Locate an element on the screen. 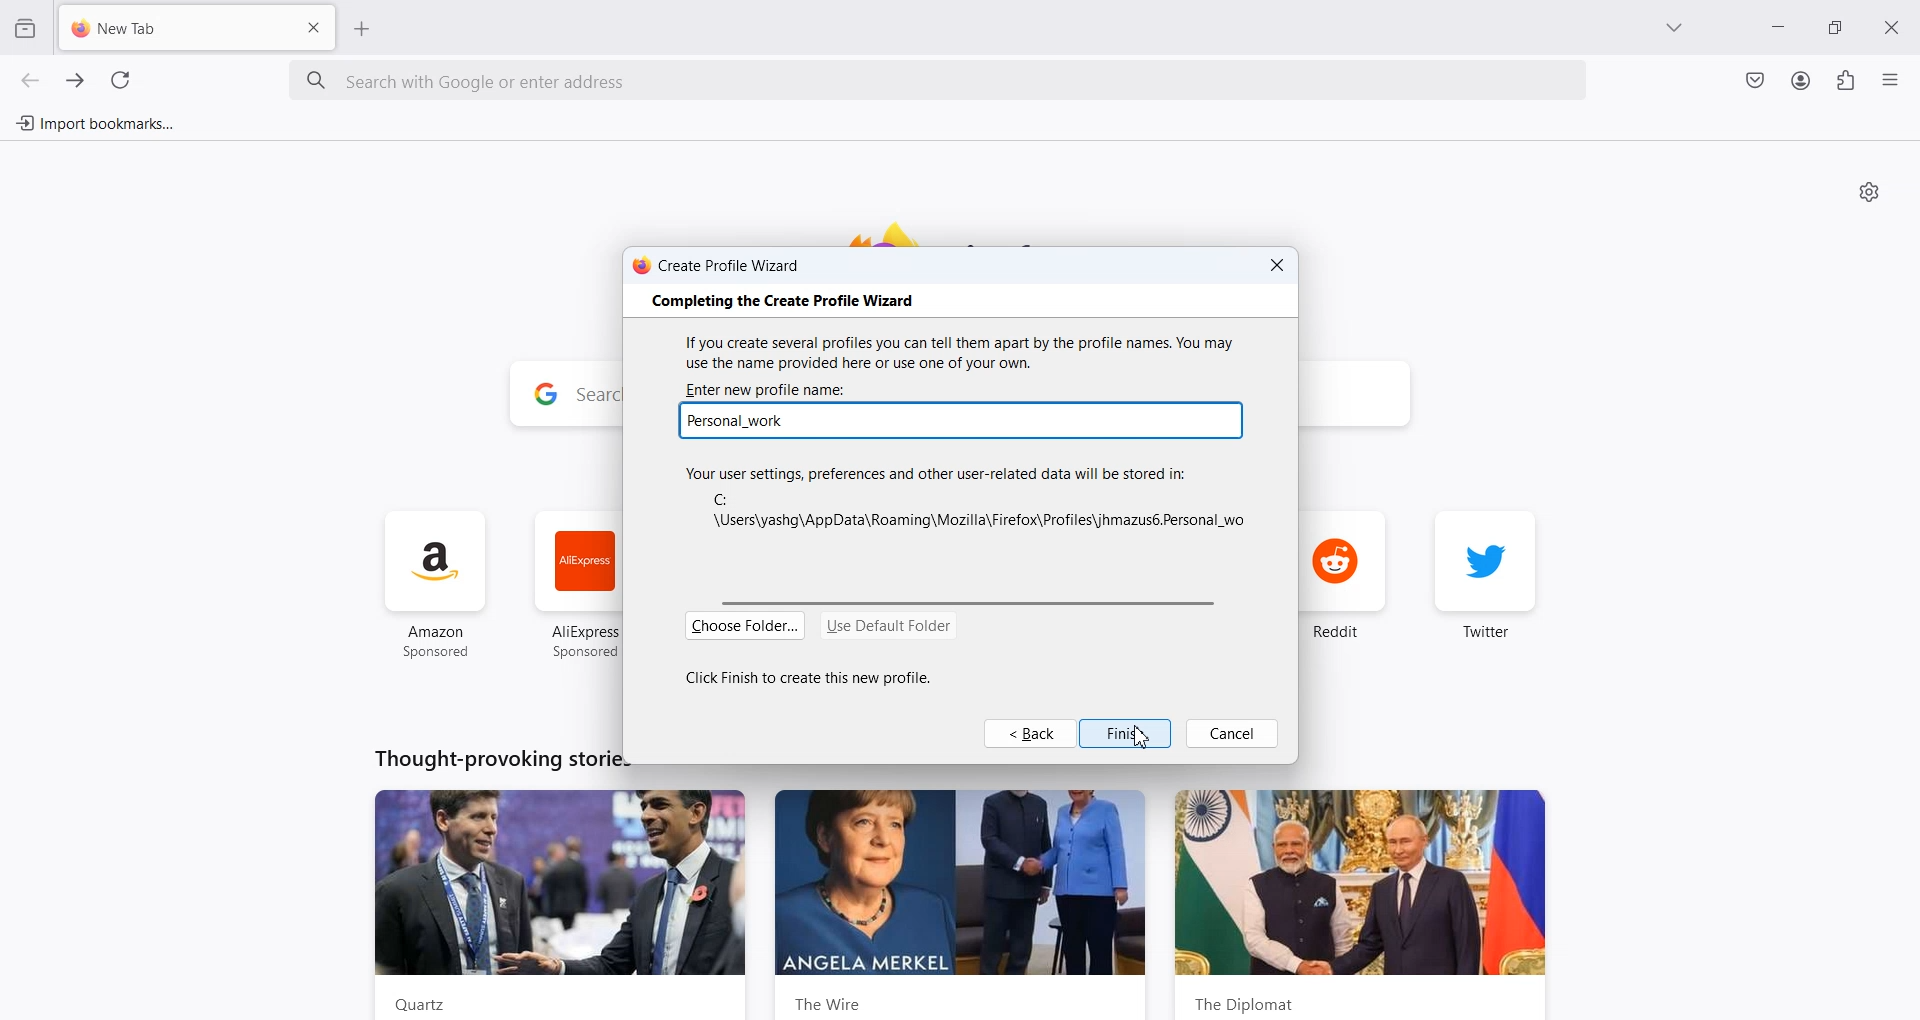 This screenshot has width=1920, height=1020. Finish is located at coordinates (1126, 732).